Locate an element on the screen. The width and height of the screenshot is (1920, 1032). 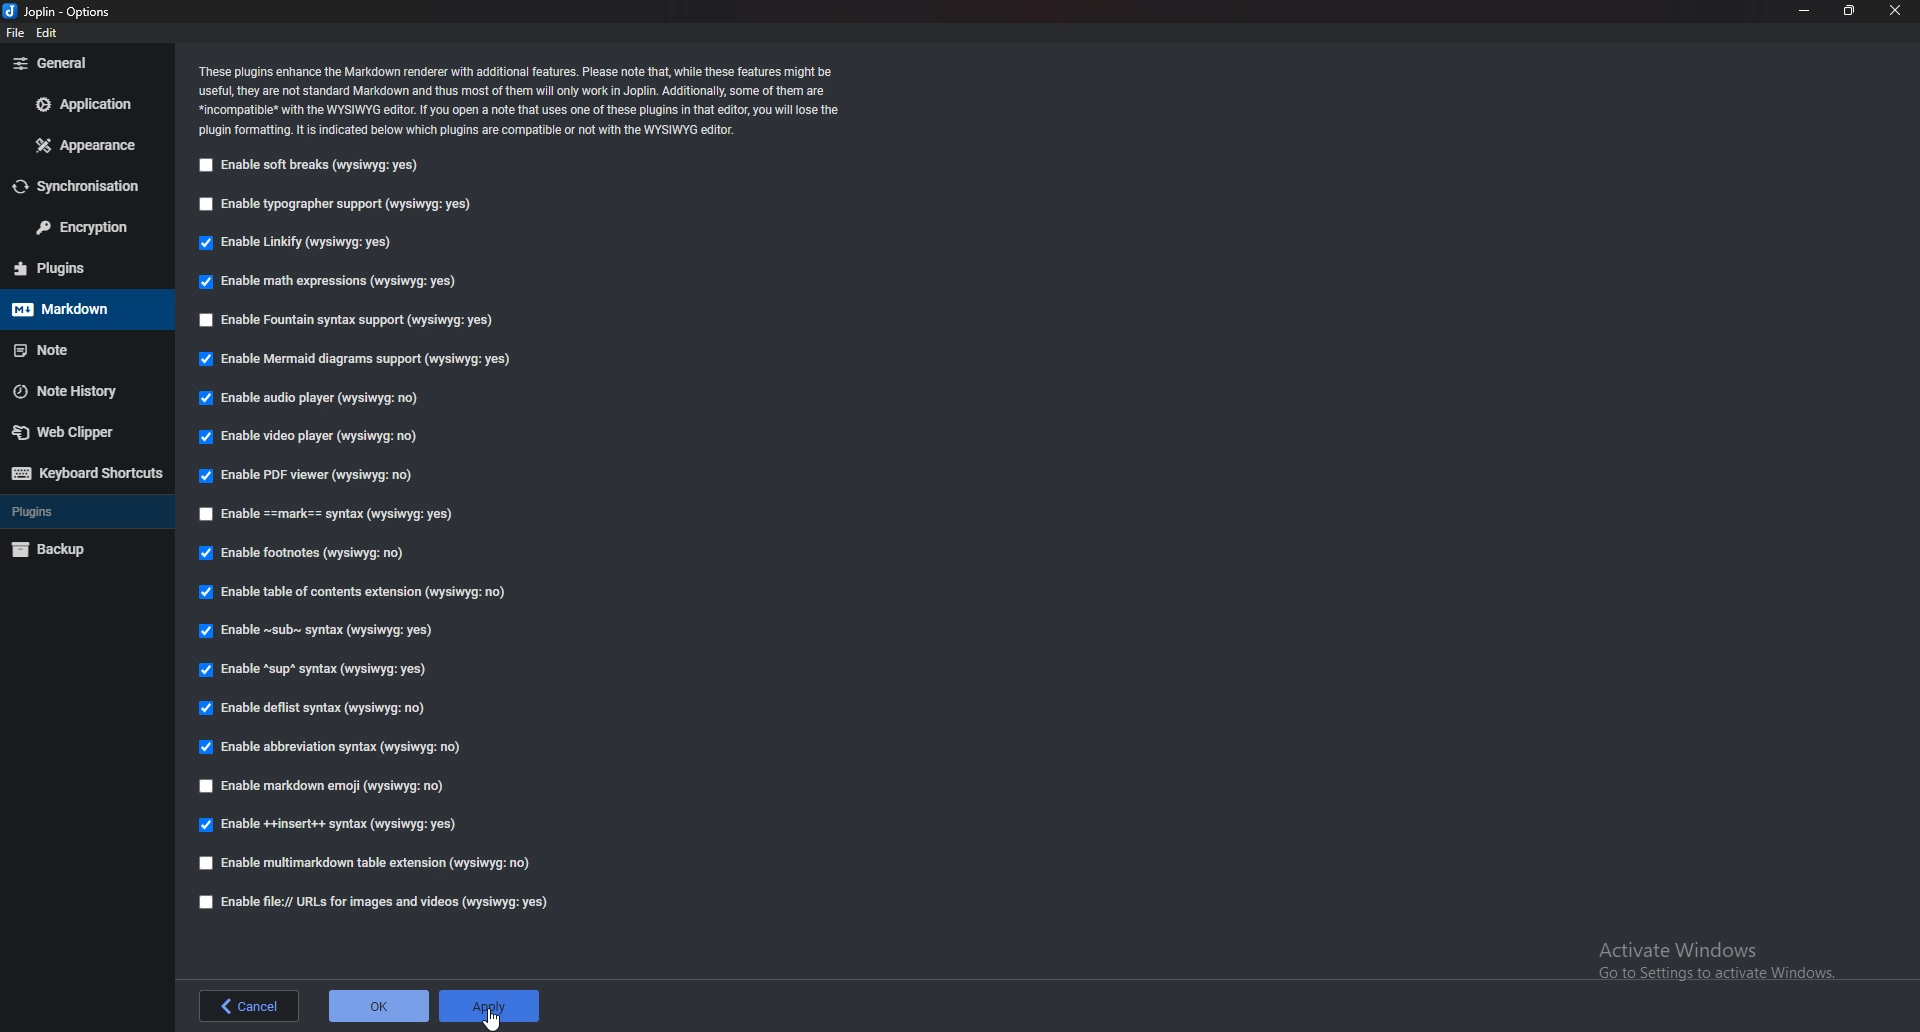
note is located at coordinates (81, 350).